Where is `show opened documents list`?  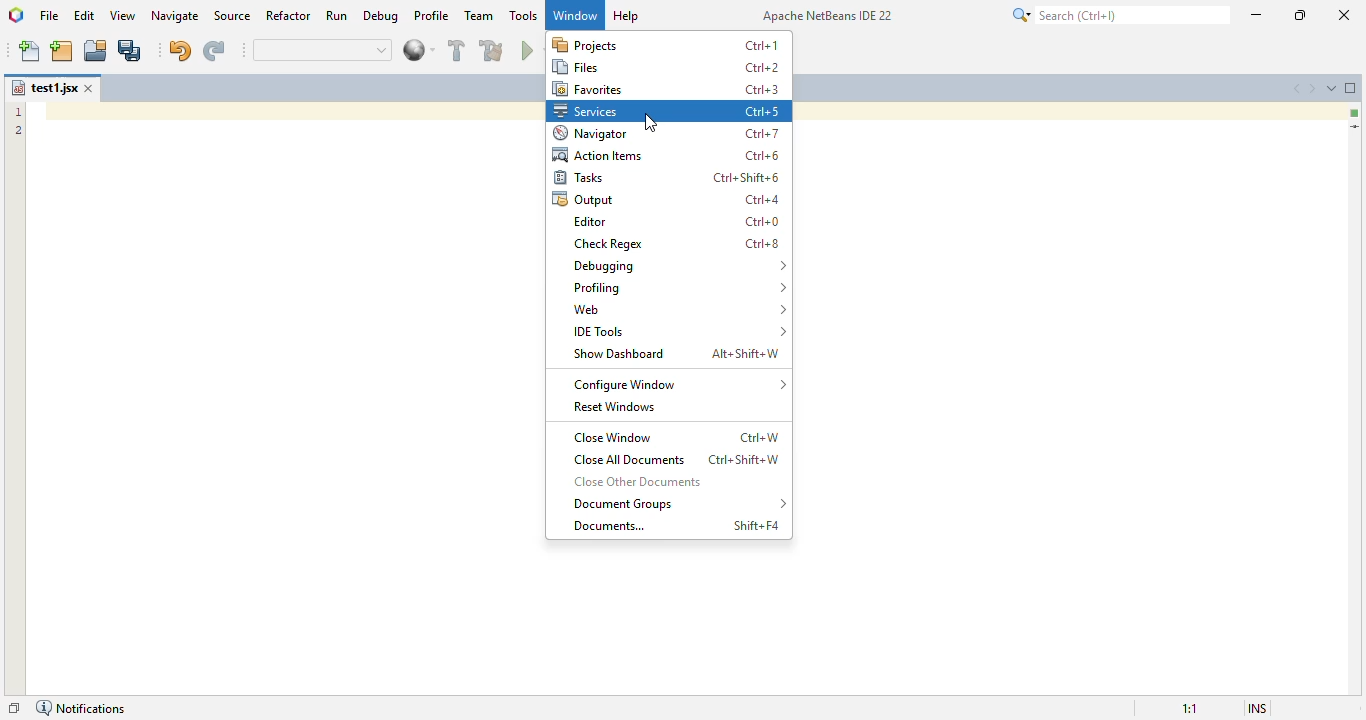
show opened documents list is located at coordinates (1332, 88).